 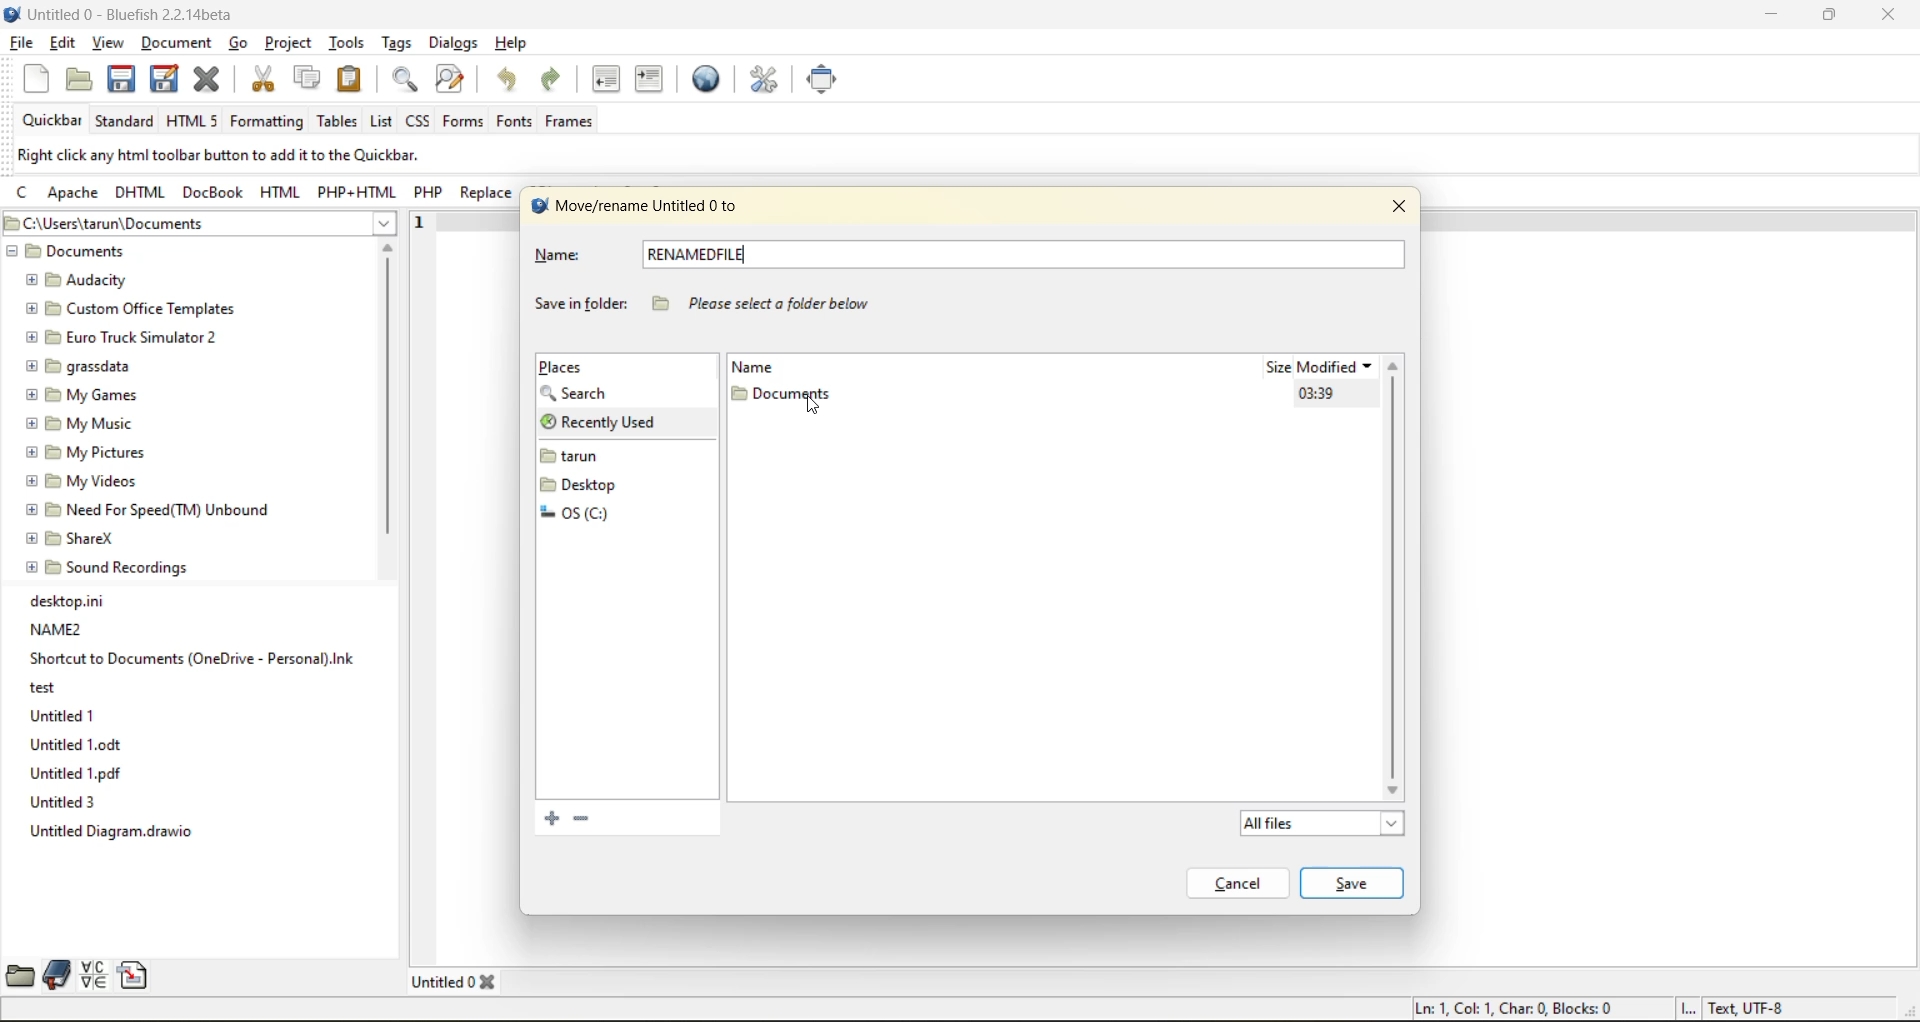 I want to click on Sound Recordings, so click(x=106, y=566).